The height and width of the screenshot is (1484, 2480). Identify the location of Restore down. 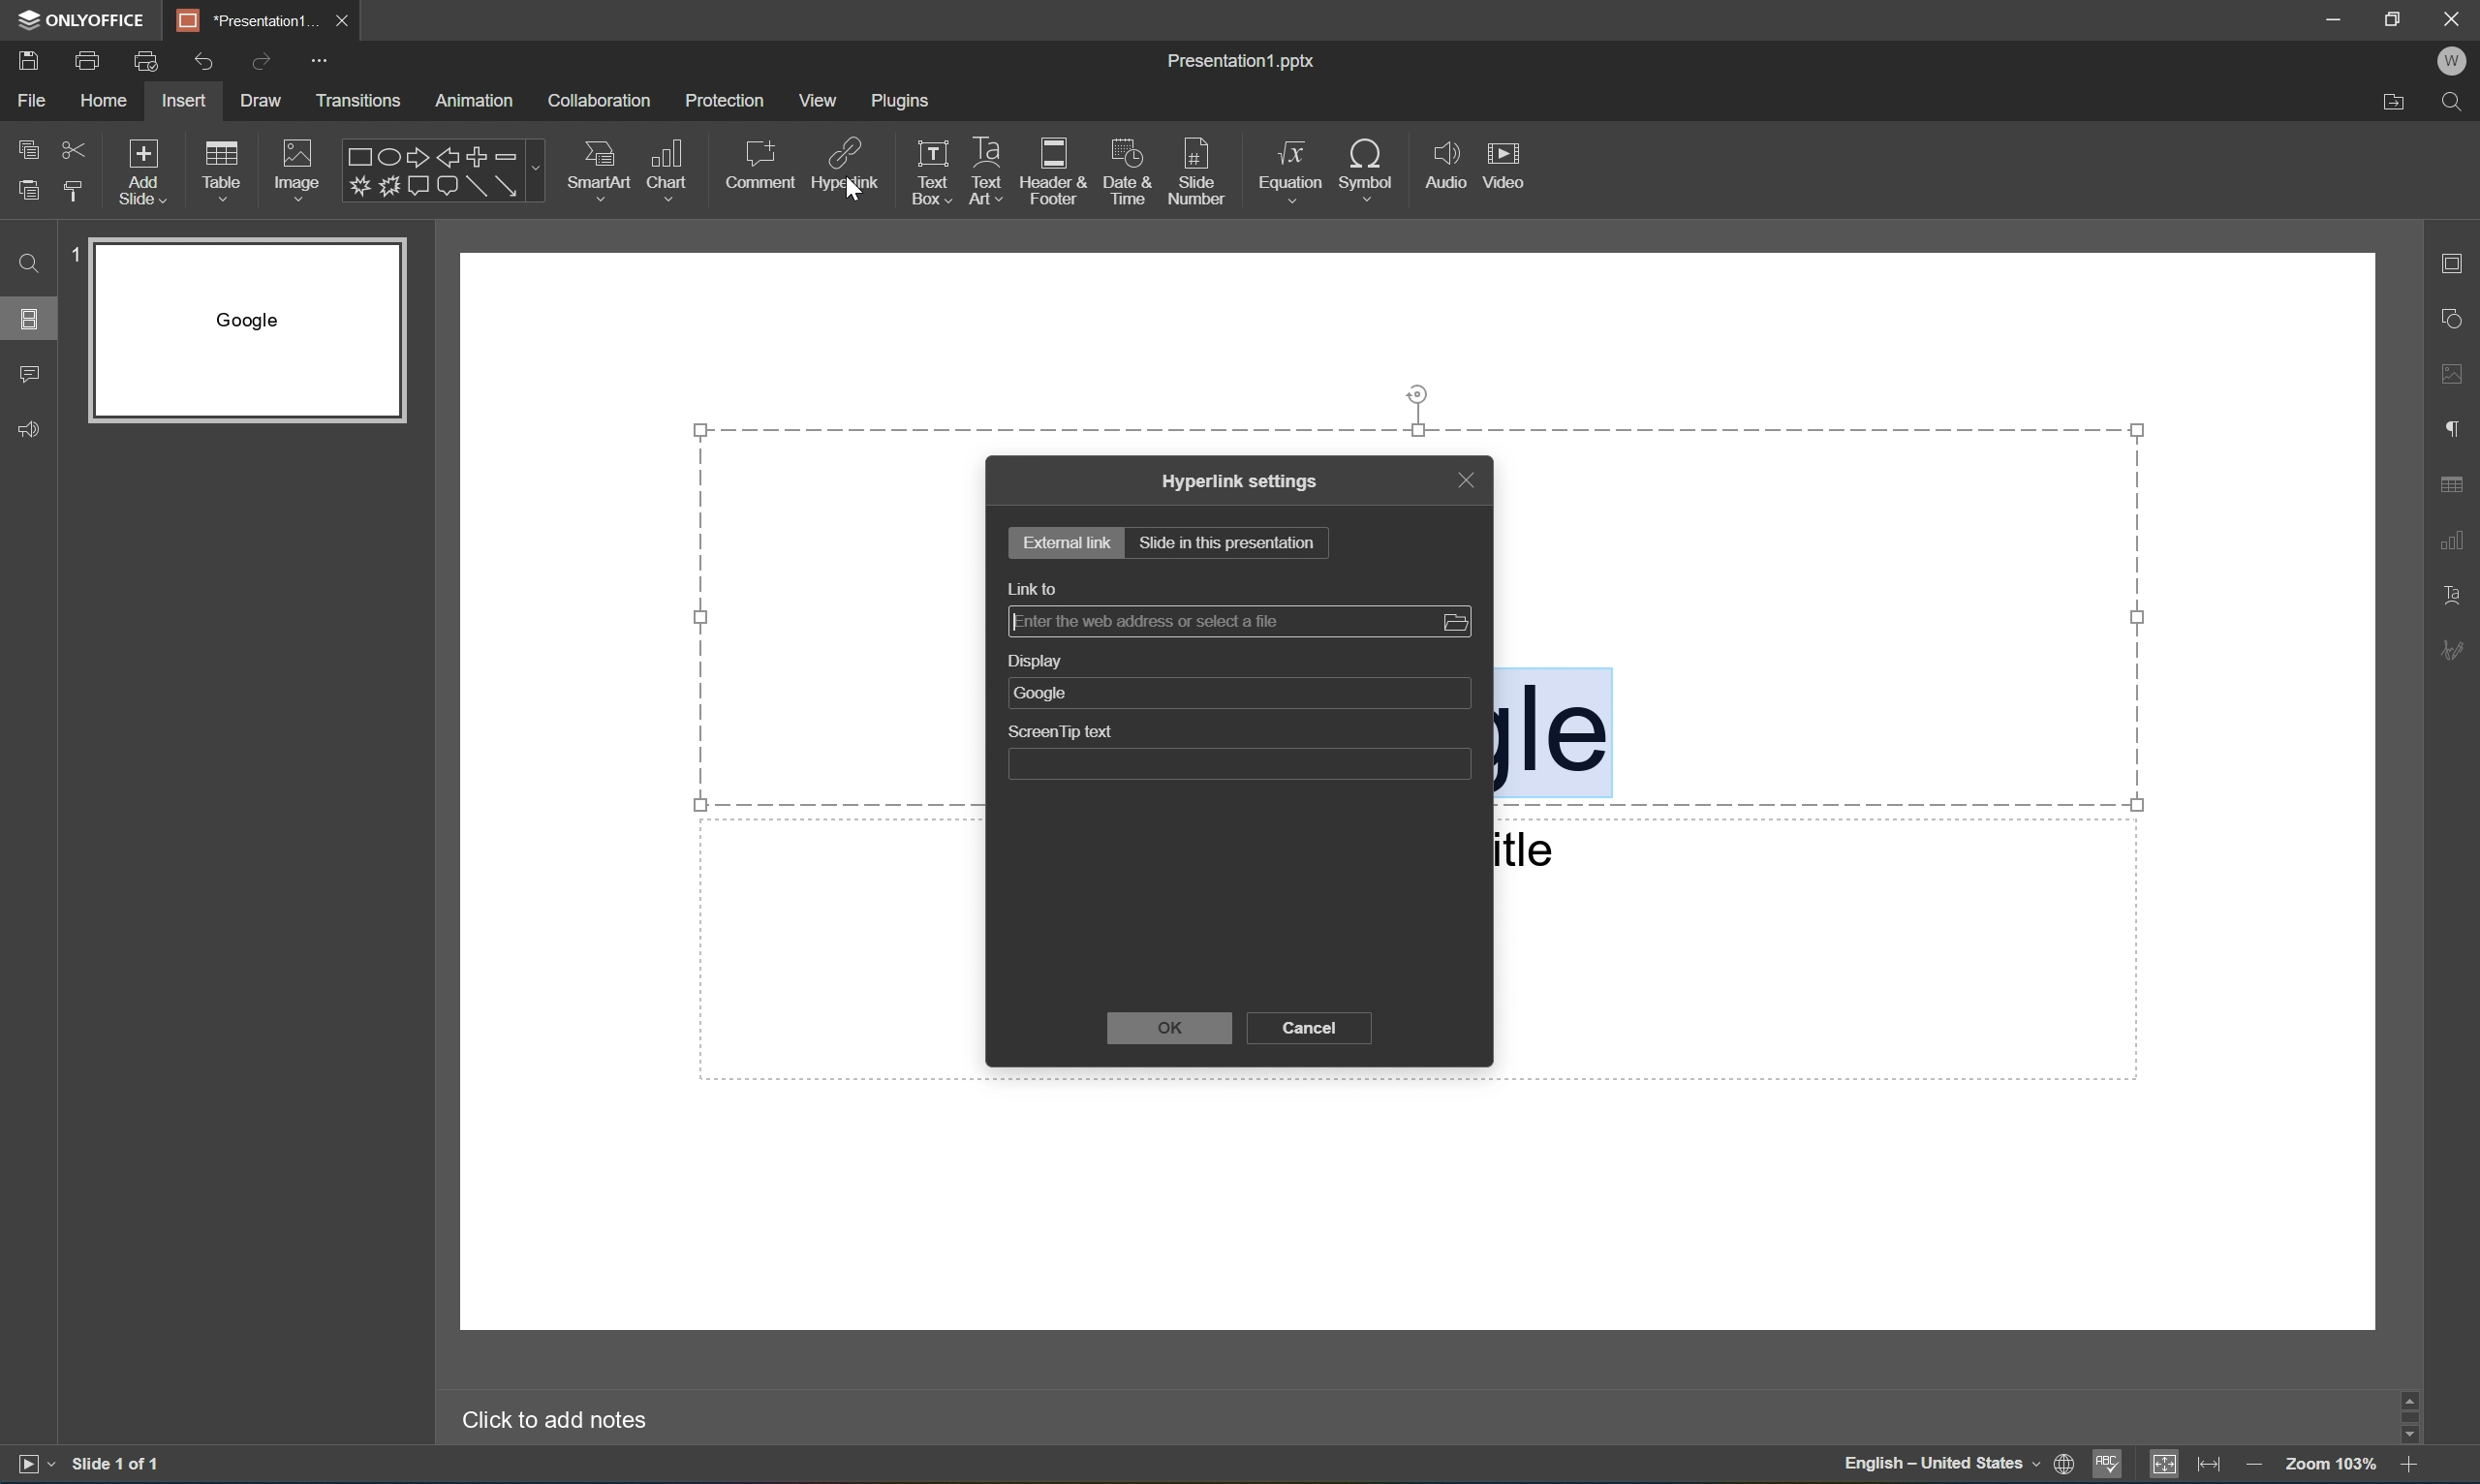
(2397, 17).